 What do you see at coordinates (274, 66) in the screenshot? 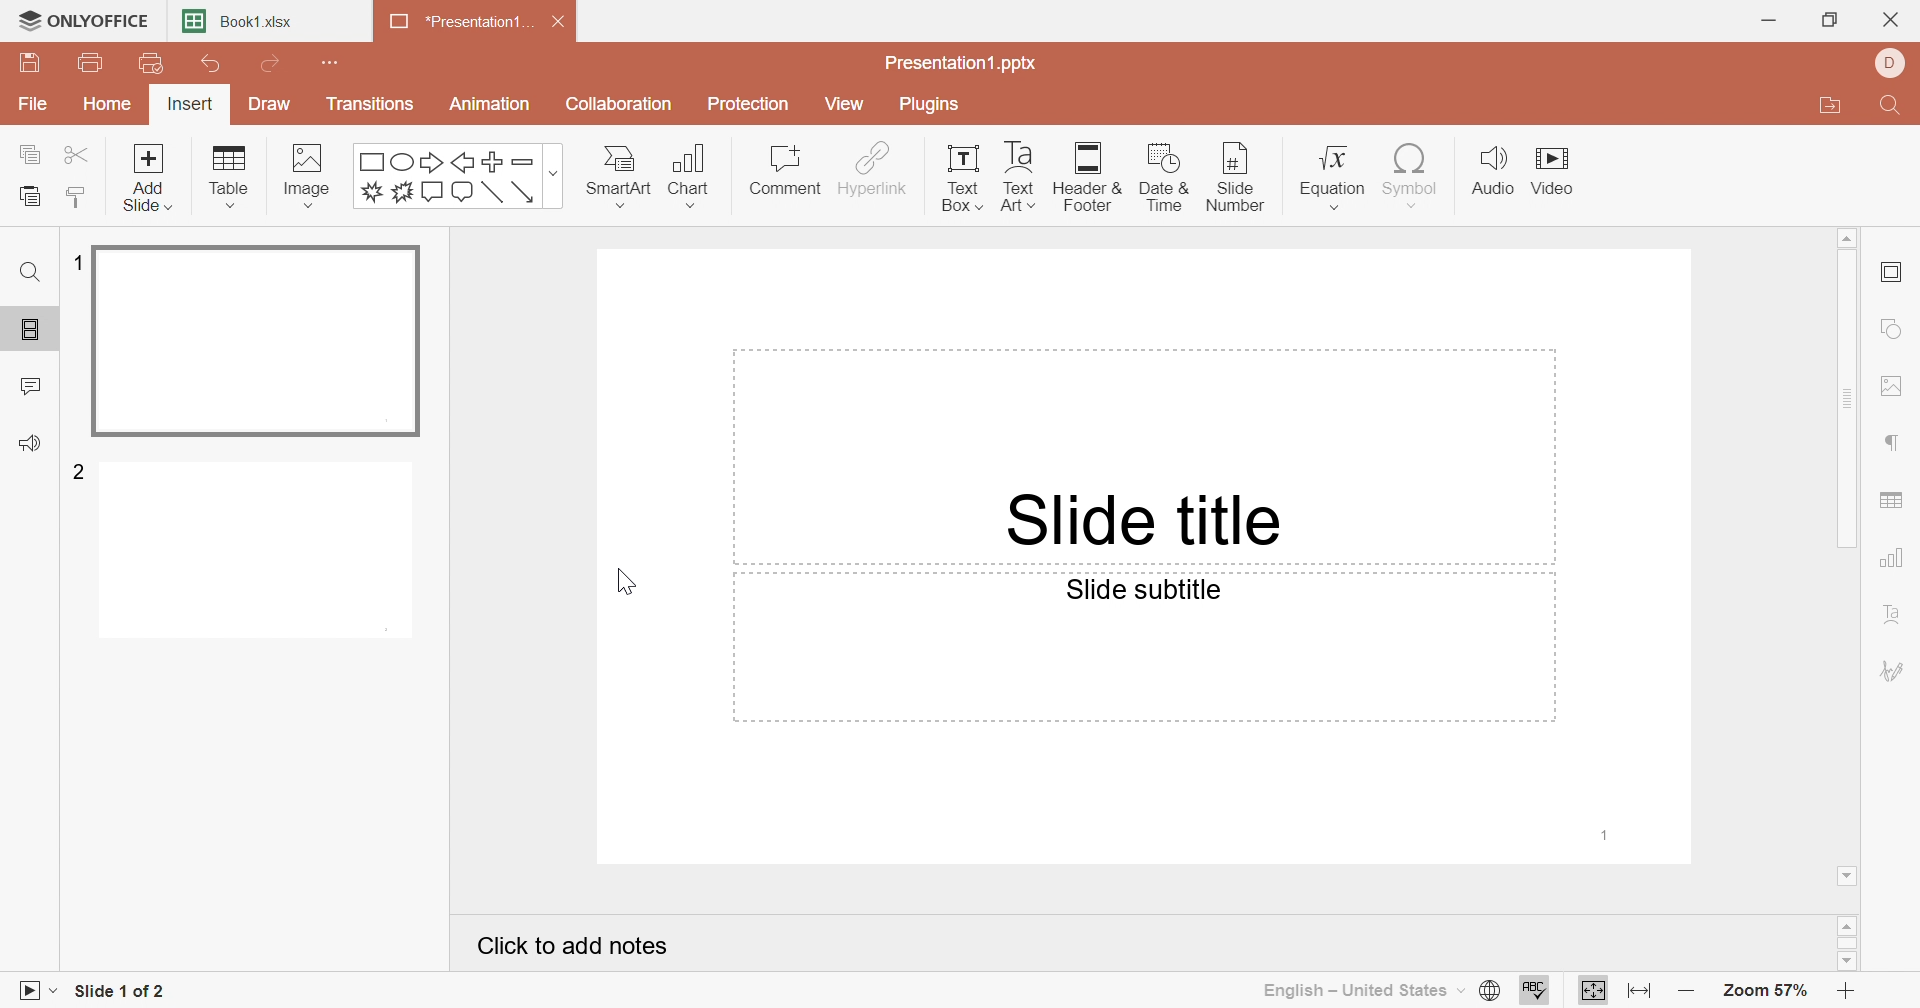
I see `Redo` at bounding box center [274, 66].